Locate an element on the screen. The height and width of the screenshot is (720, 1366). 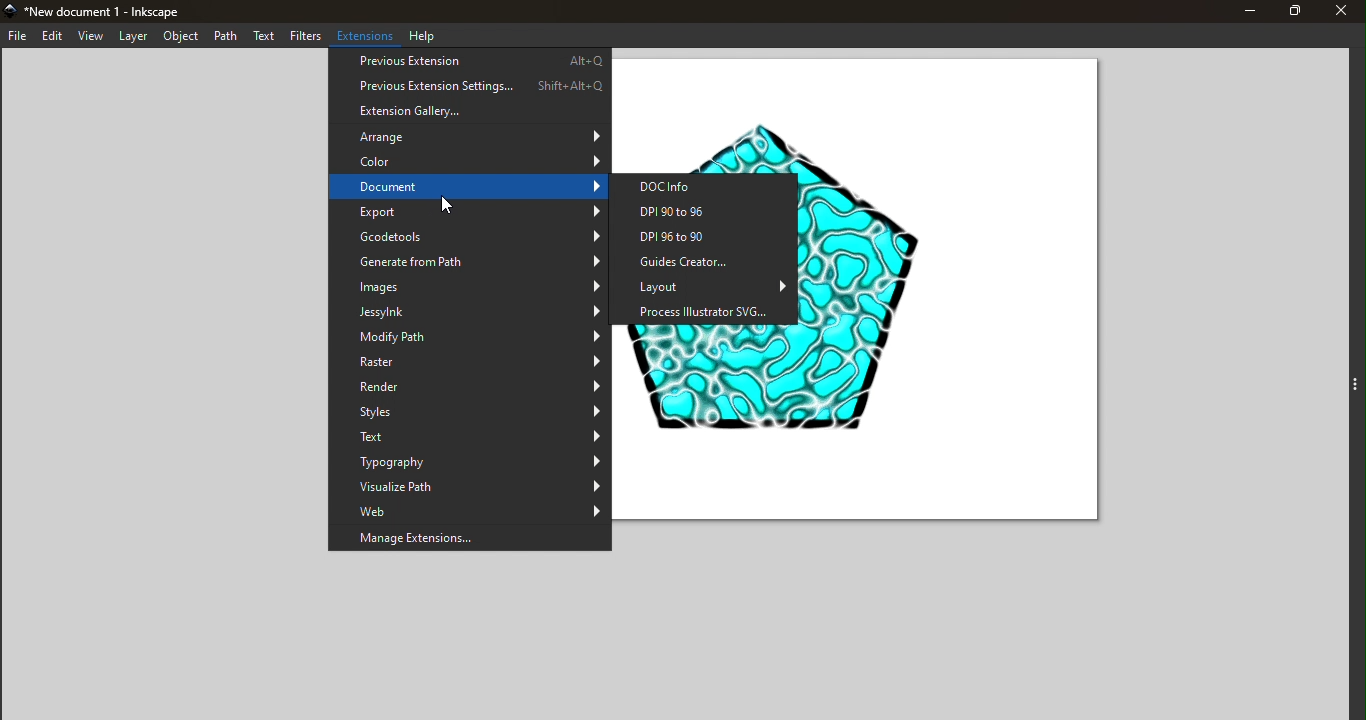
DPI 96 to 90 is located at coordinates (709, 238).